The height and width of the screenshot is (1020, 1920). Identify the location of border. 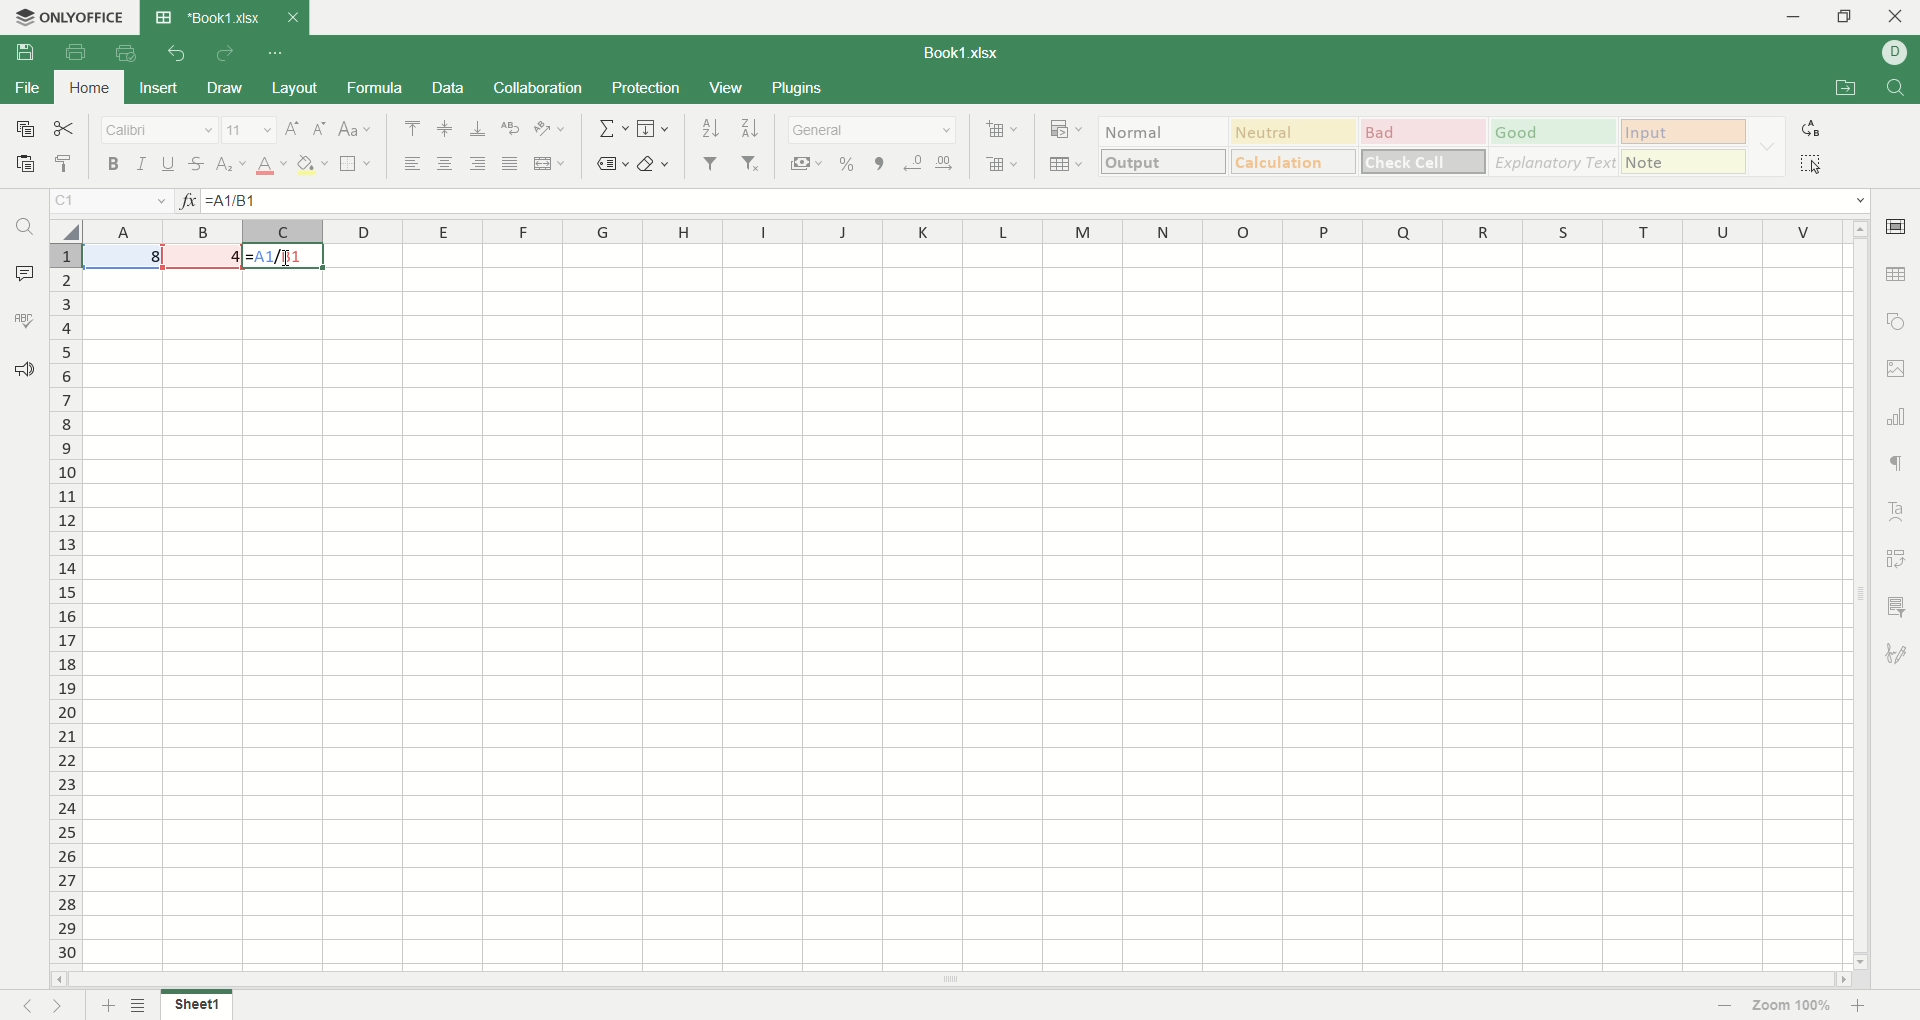
(355, 163).